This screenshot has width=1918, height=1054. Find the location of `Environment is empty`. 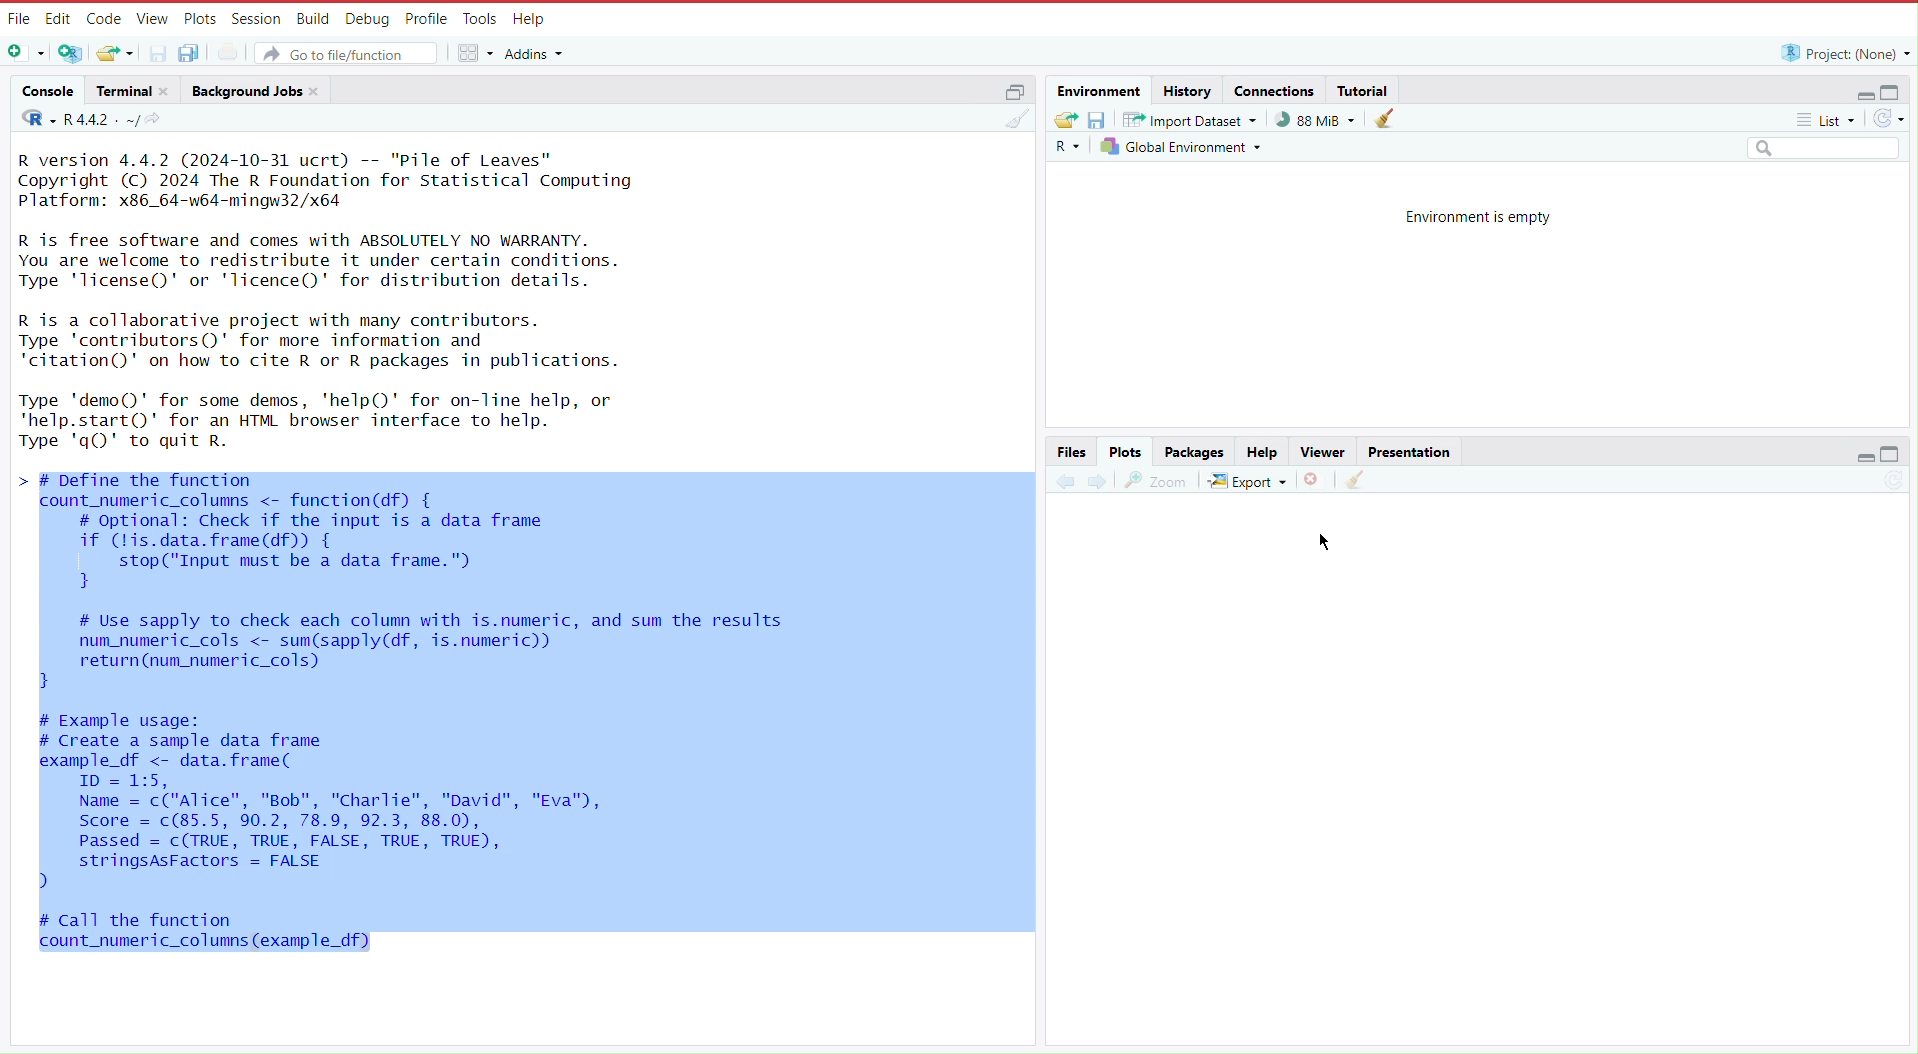

Environment is empty is located at coordinates (1478, 215).